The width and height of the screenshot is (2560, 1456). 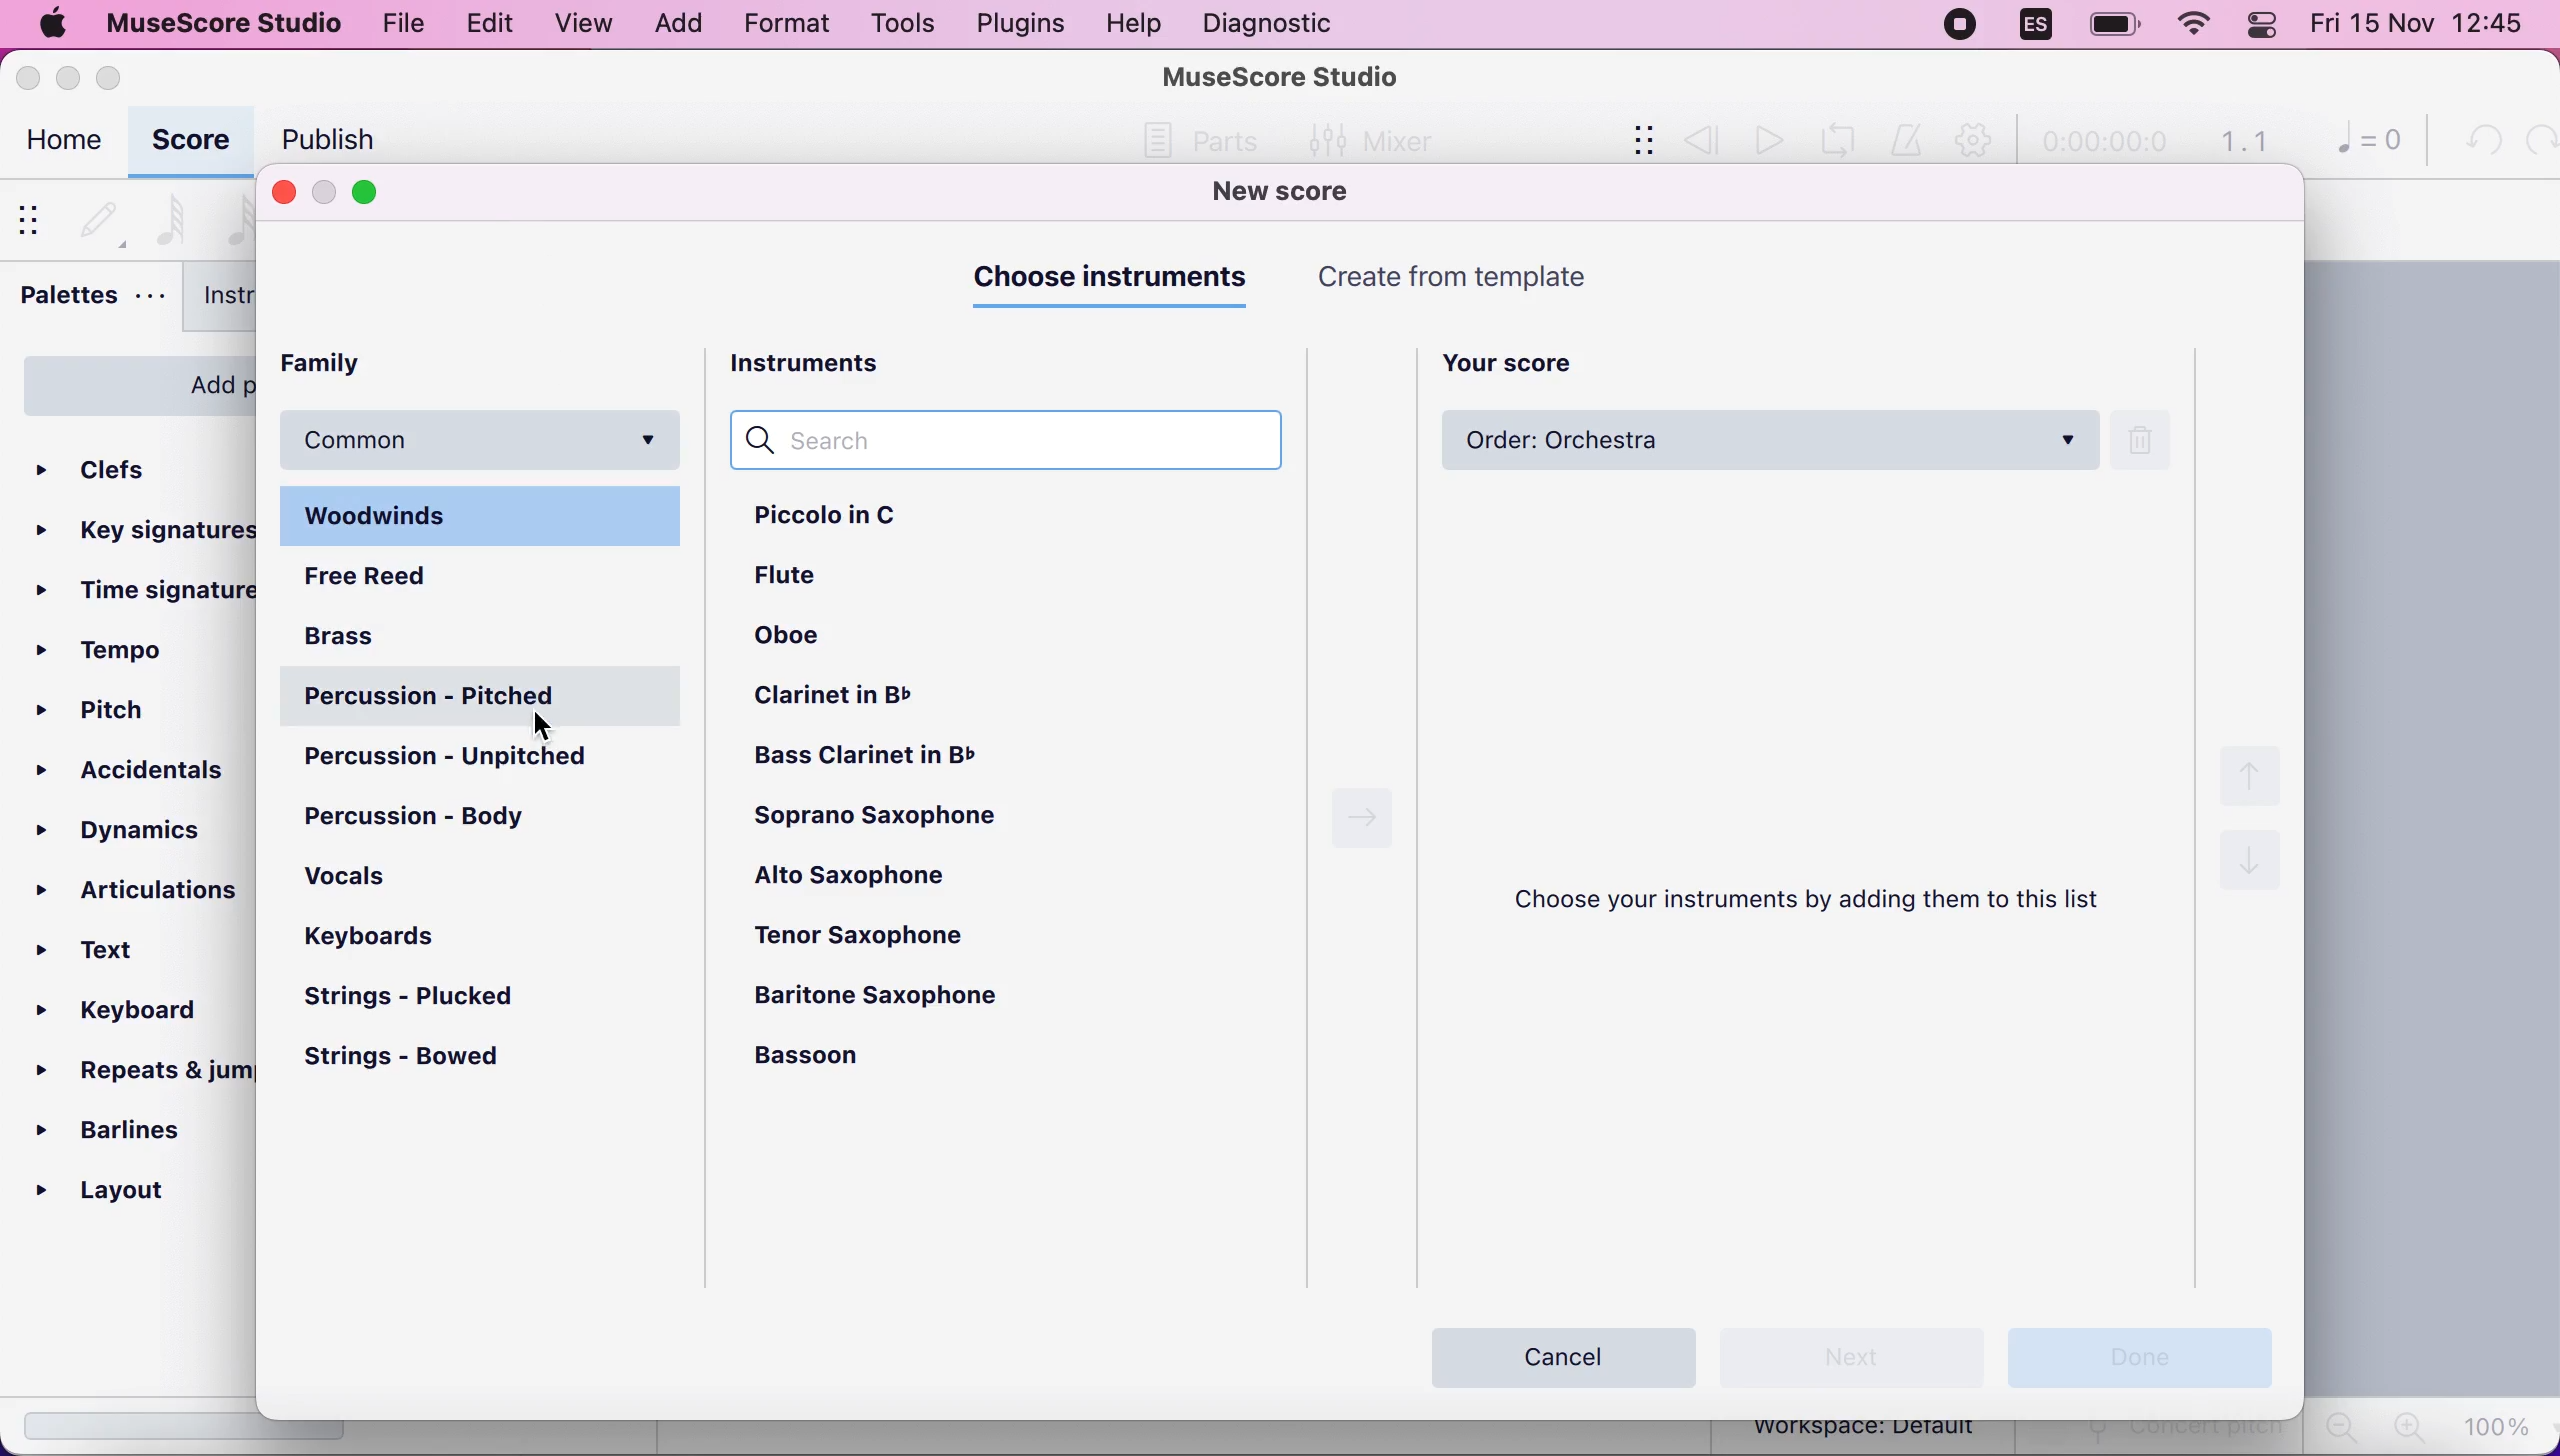 I want to click on undo, so click(x=2477, y=141).